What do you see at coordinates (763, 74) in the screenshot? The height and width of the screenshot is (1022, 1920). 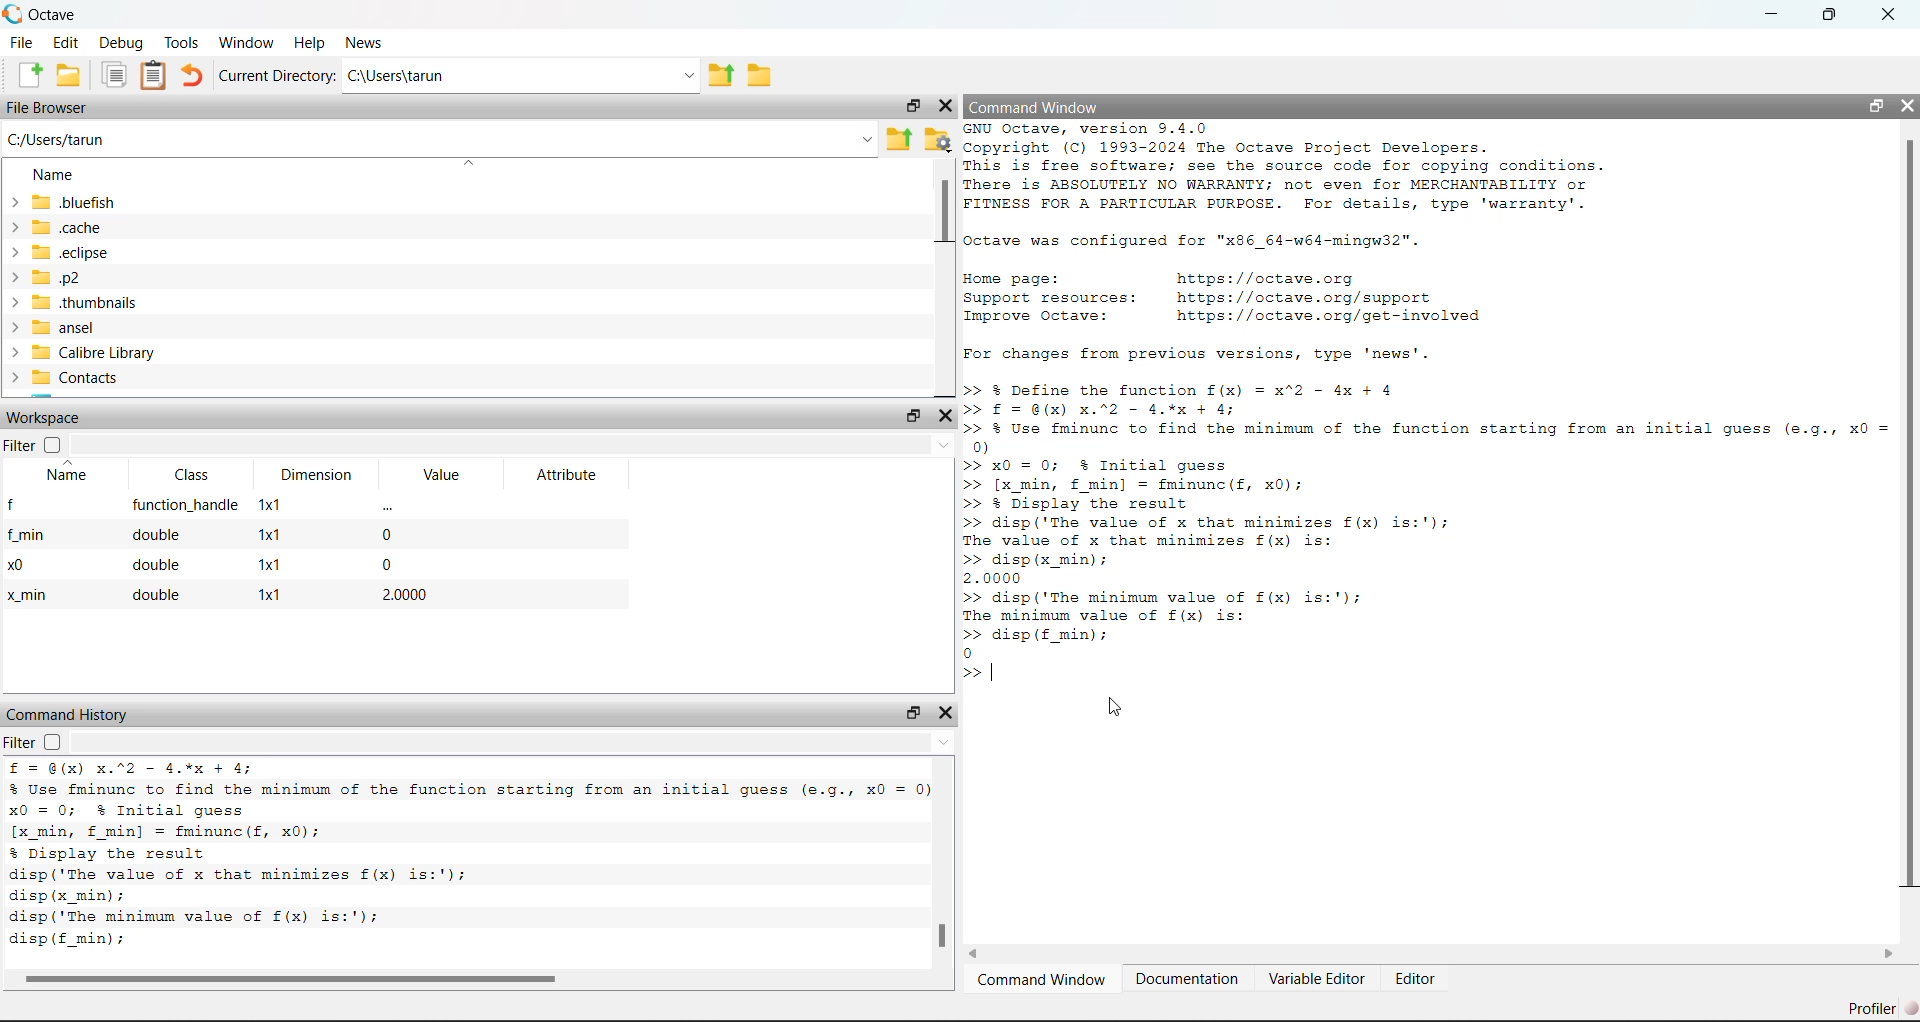 I see `Browse directories` at bounding box center [763, 74].